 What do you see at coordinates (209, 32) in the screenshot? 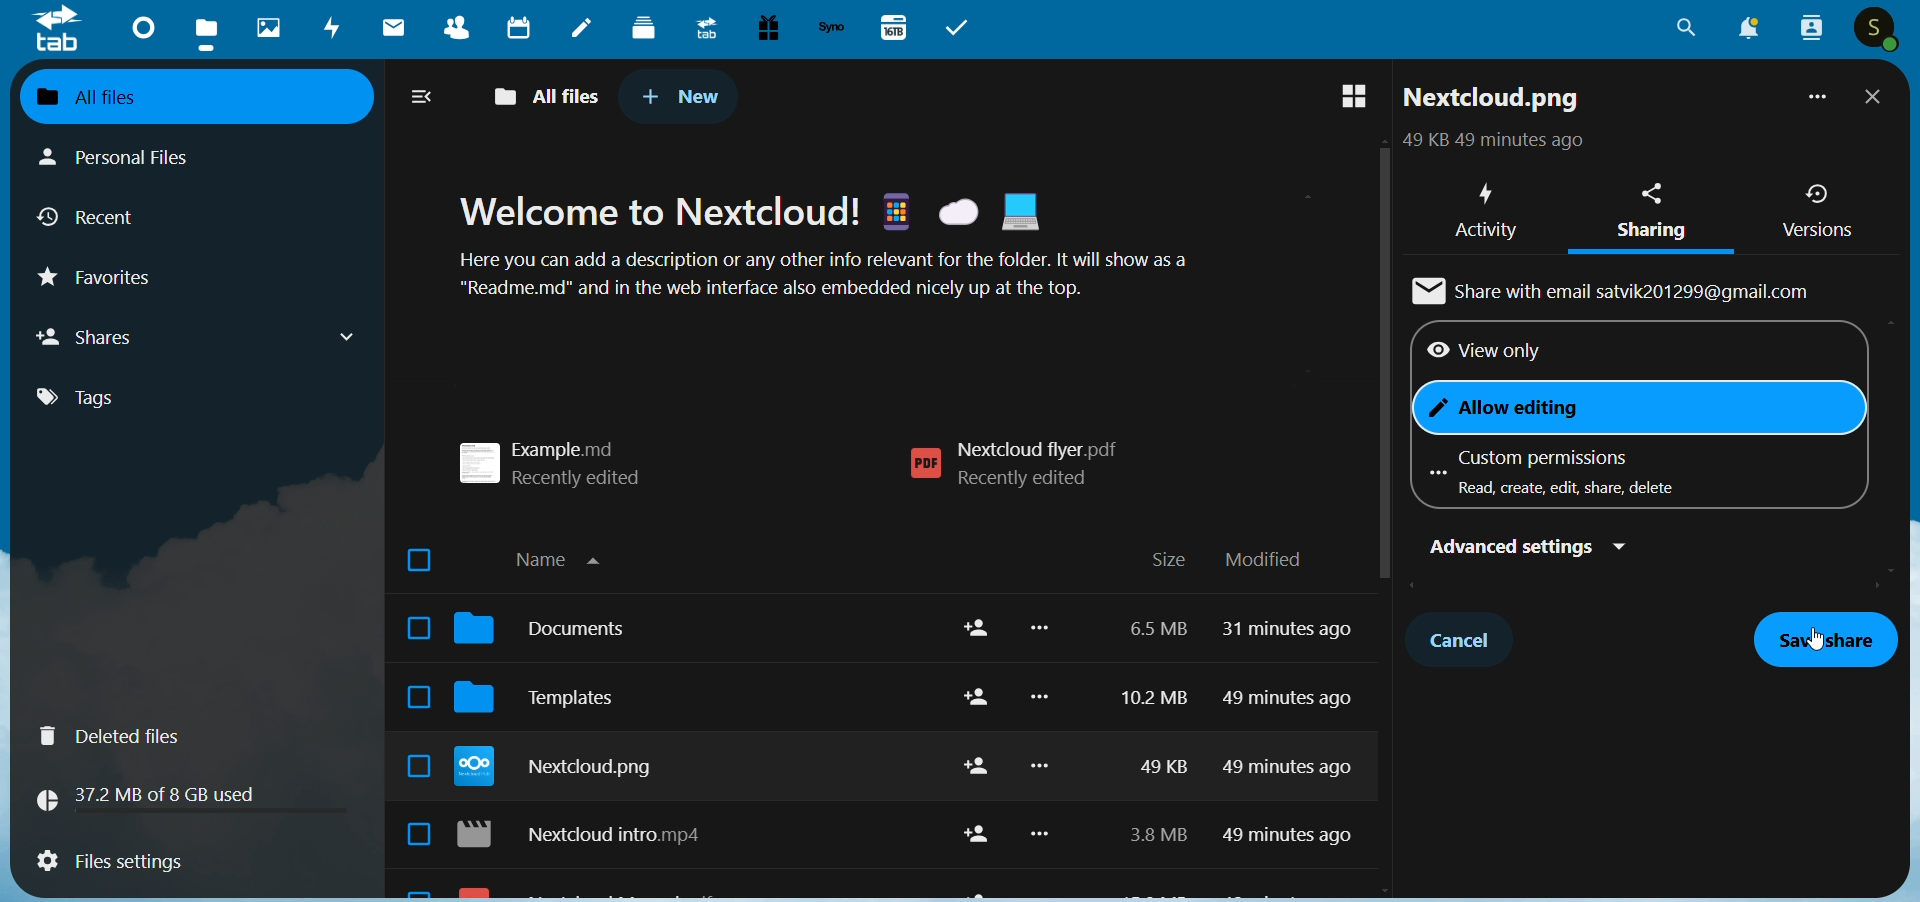
I see `files` at bounding box center [209, 32].